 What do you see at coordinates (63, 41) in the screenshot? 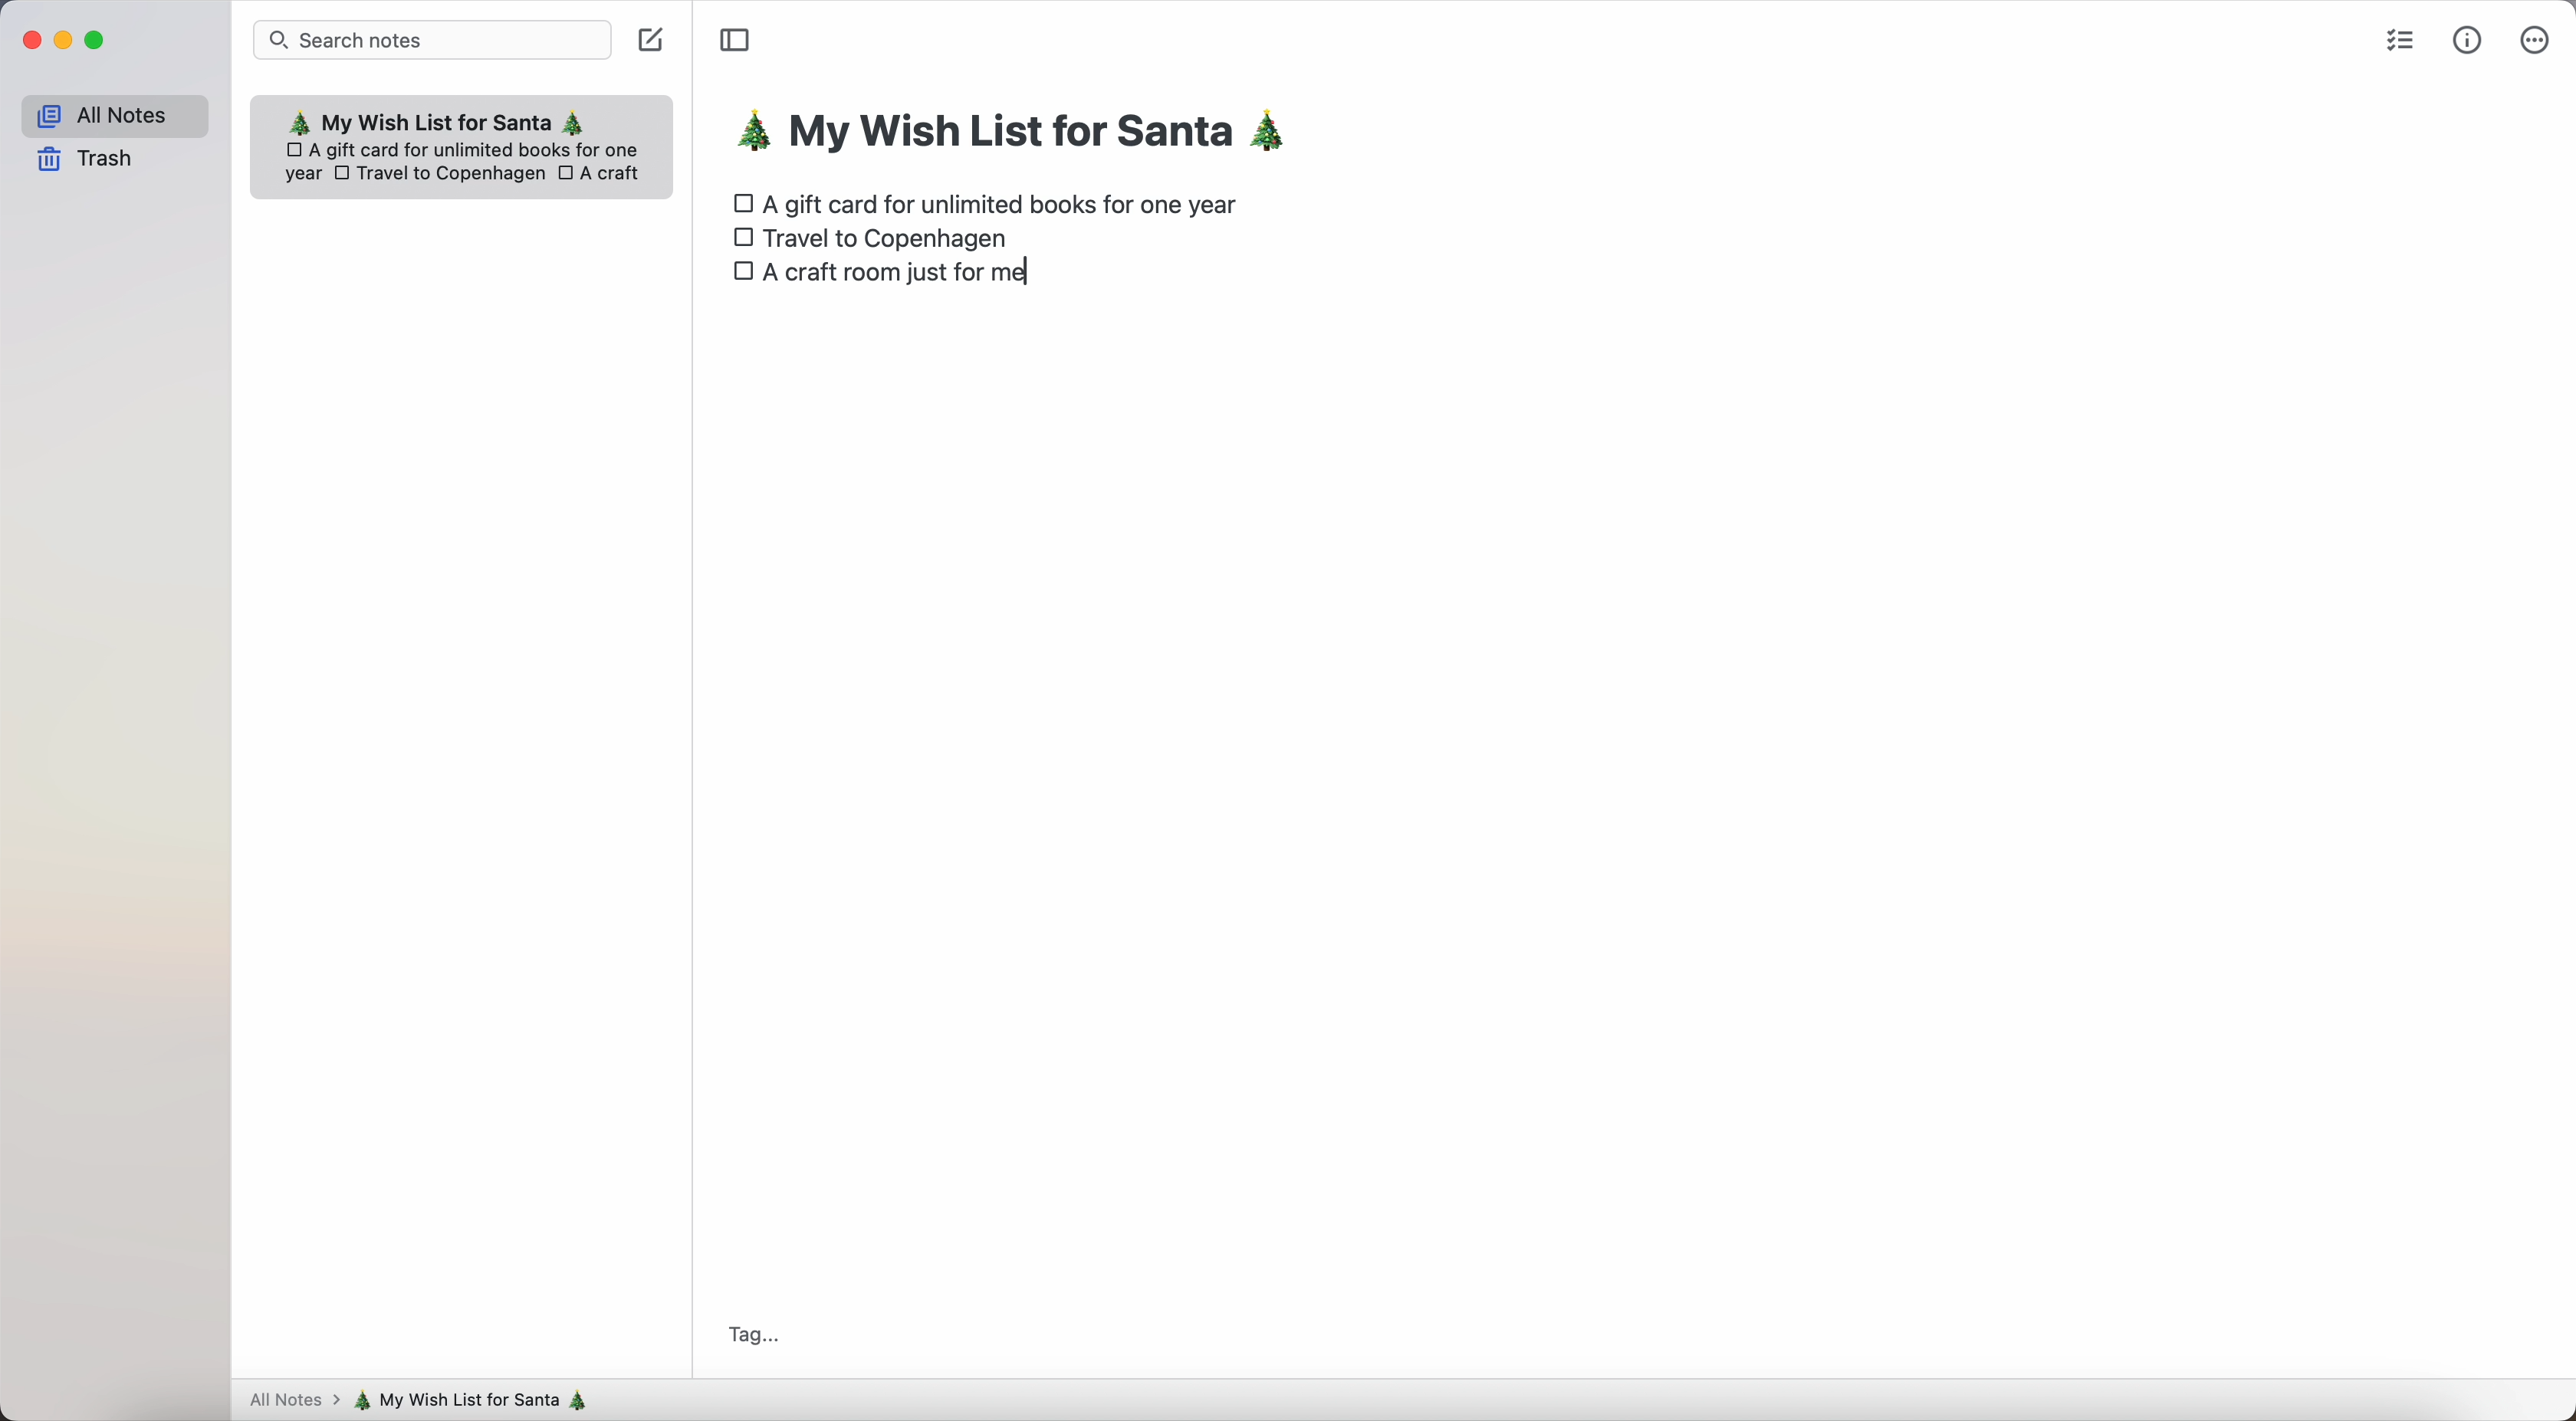
I see `minimize Simplenote` at bounding box center [63, 41].